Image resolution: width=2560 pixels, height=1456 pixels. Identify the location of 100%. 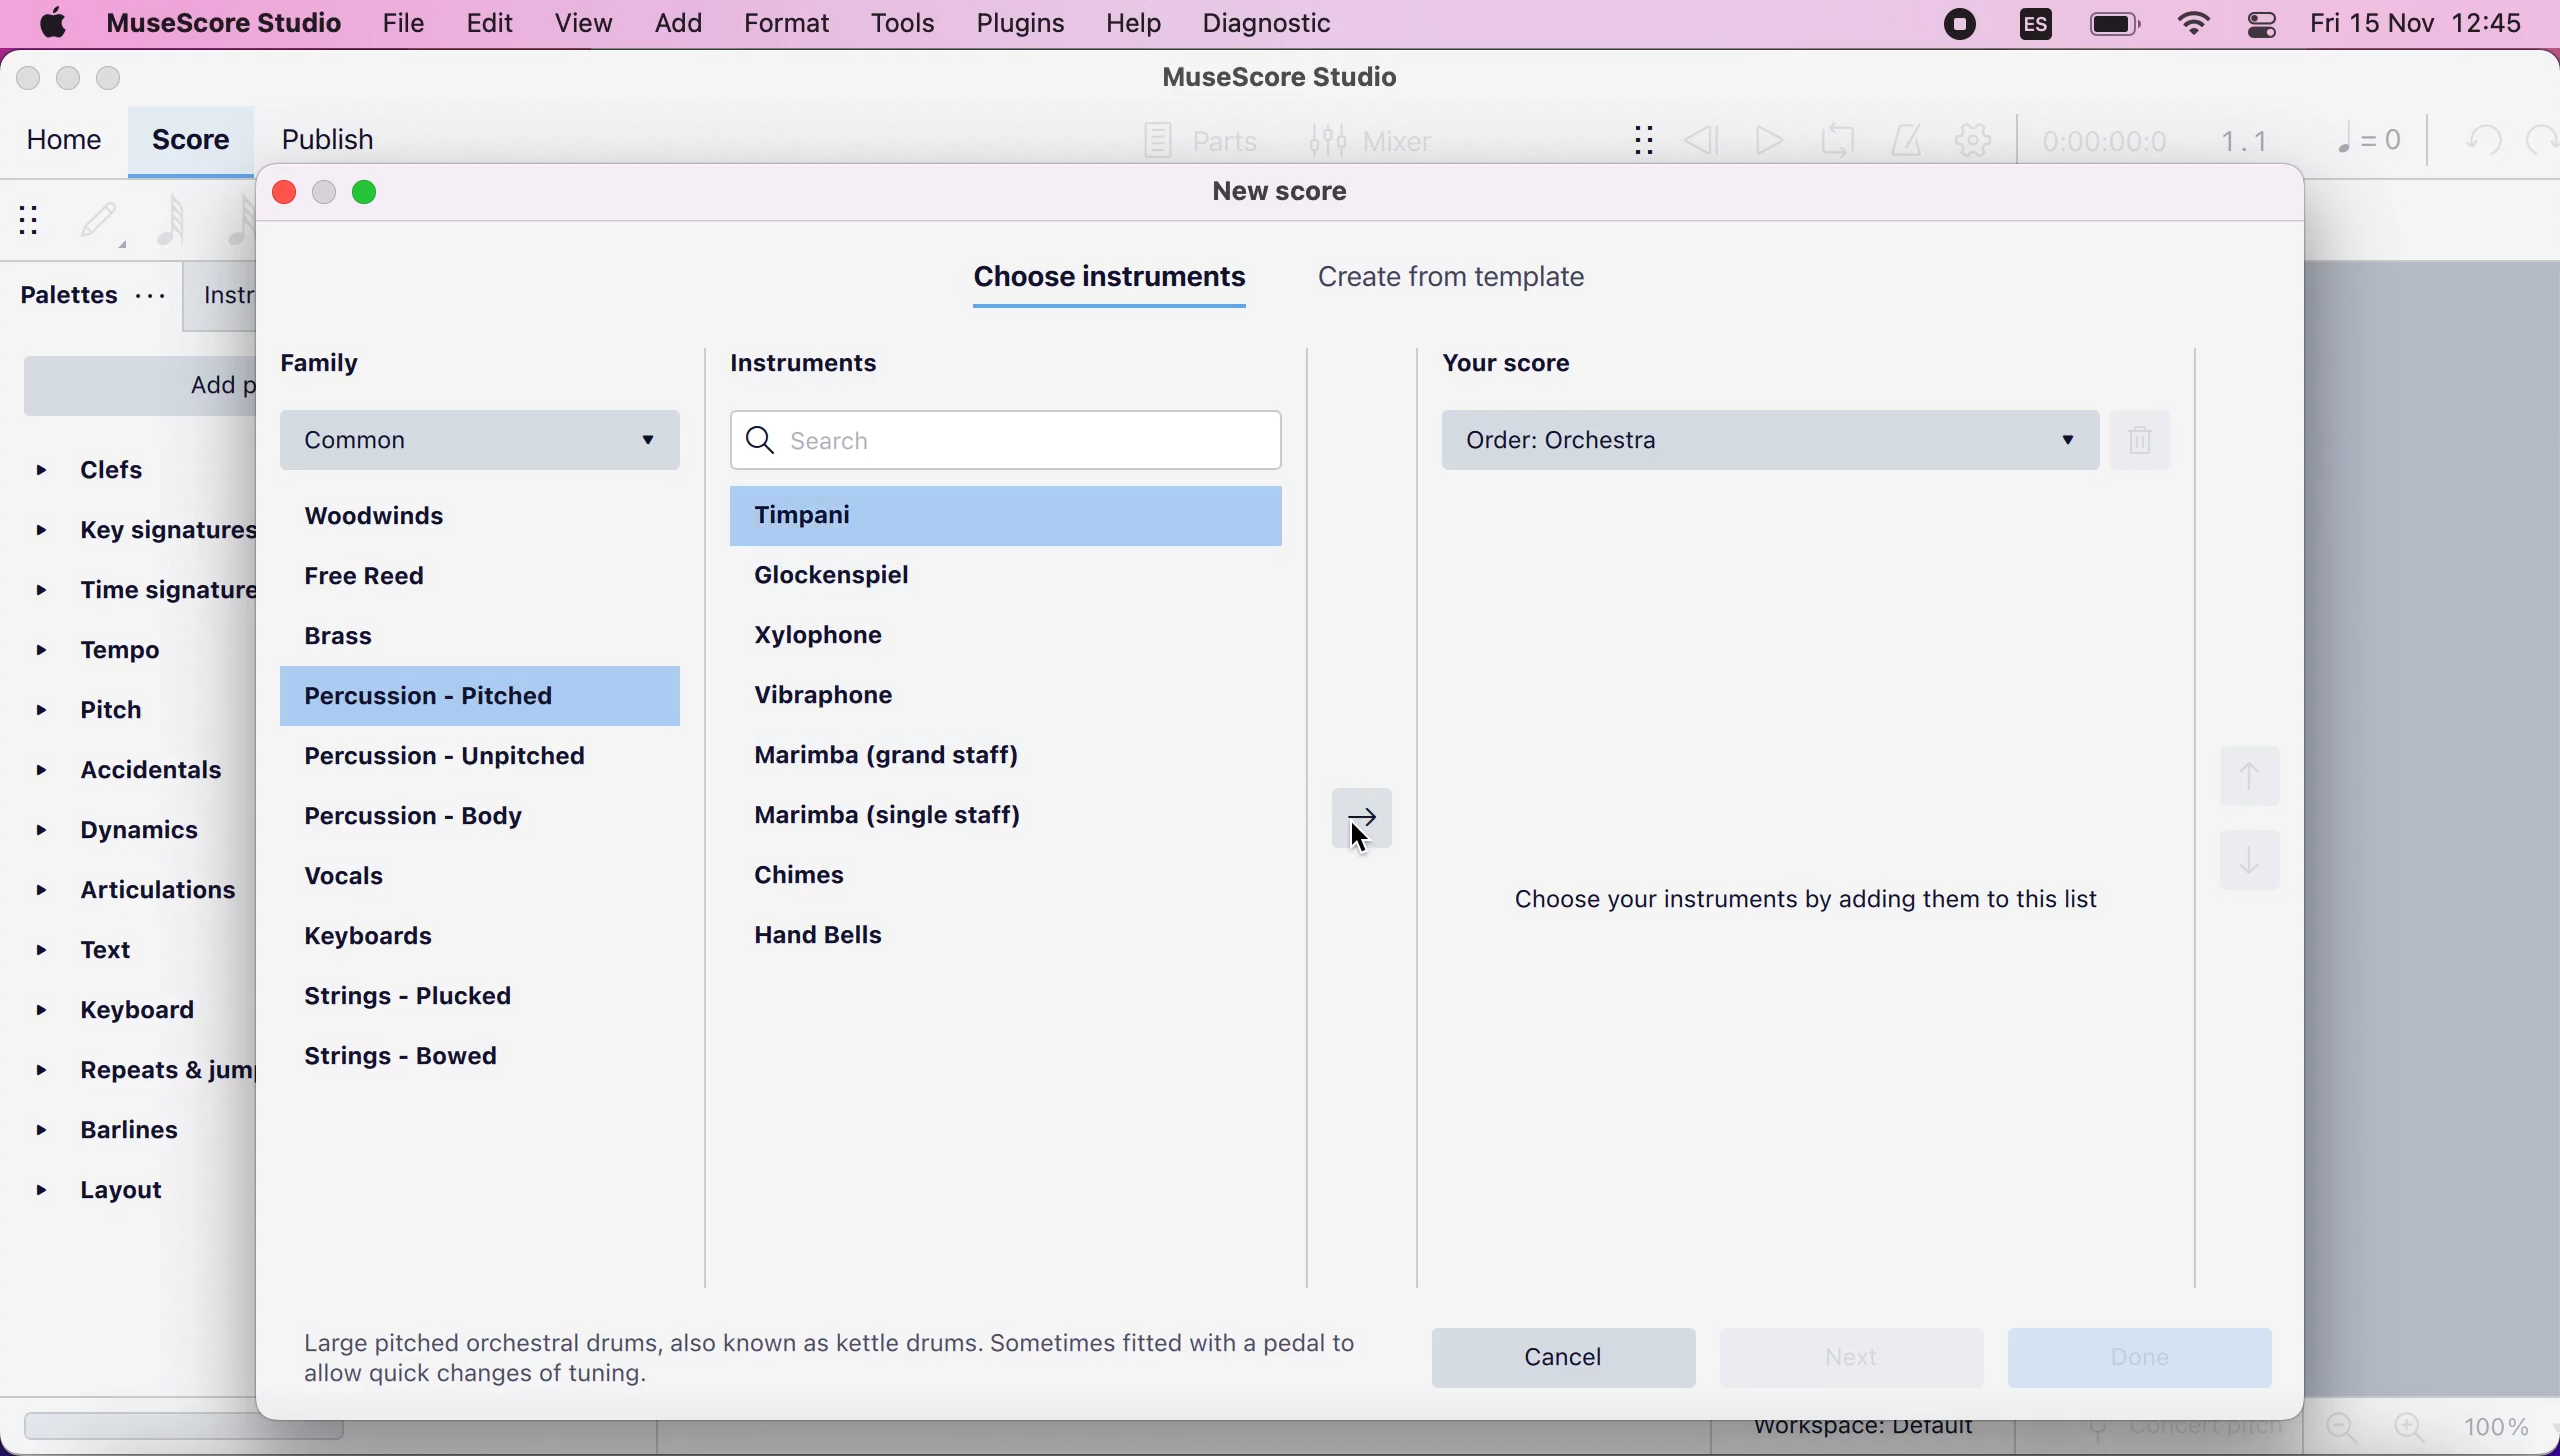
(2501, 1425).